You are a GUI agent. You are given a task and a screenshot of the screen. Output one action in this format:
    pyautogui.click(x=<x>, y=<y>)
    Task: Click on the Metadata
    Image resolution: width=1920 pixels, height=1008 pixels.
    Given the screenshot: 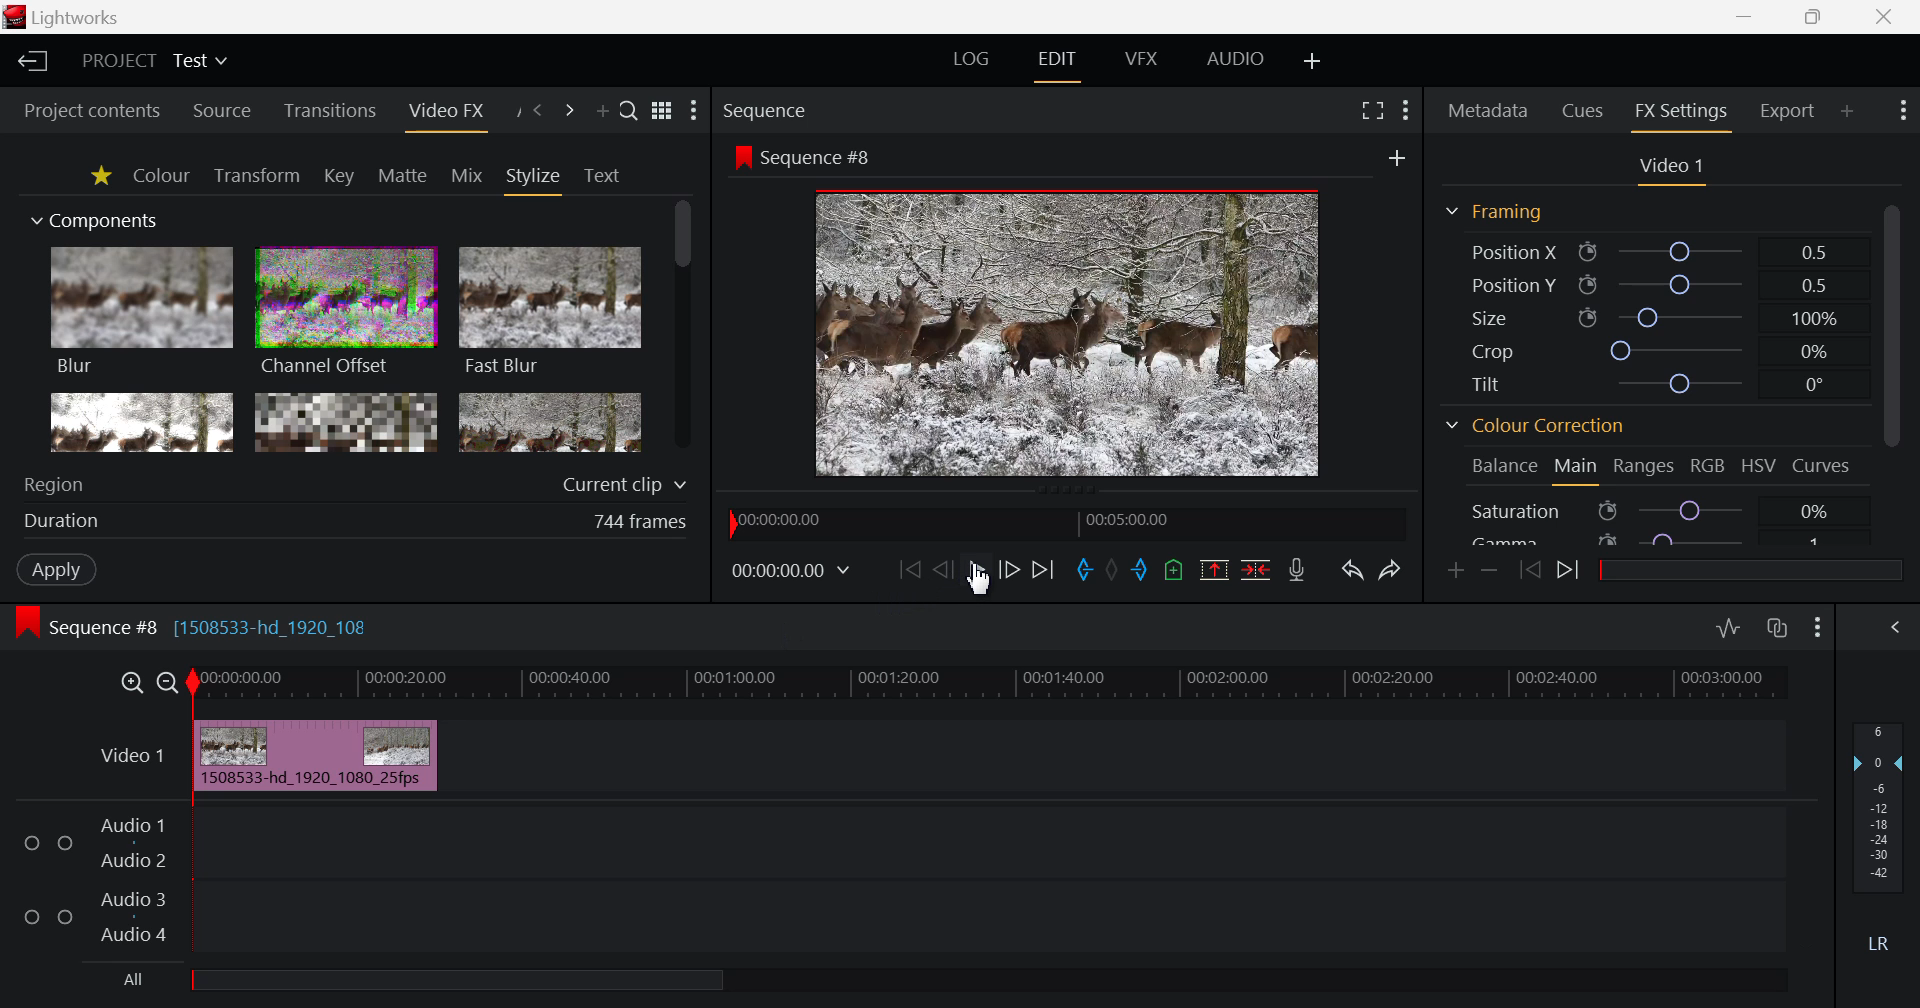 What is the action you would take?
    pyautogui.click(x=1486, y=112)
    